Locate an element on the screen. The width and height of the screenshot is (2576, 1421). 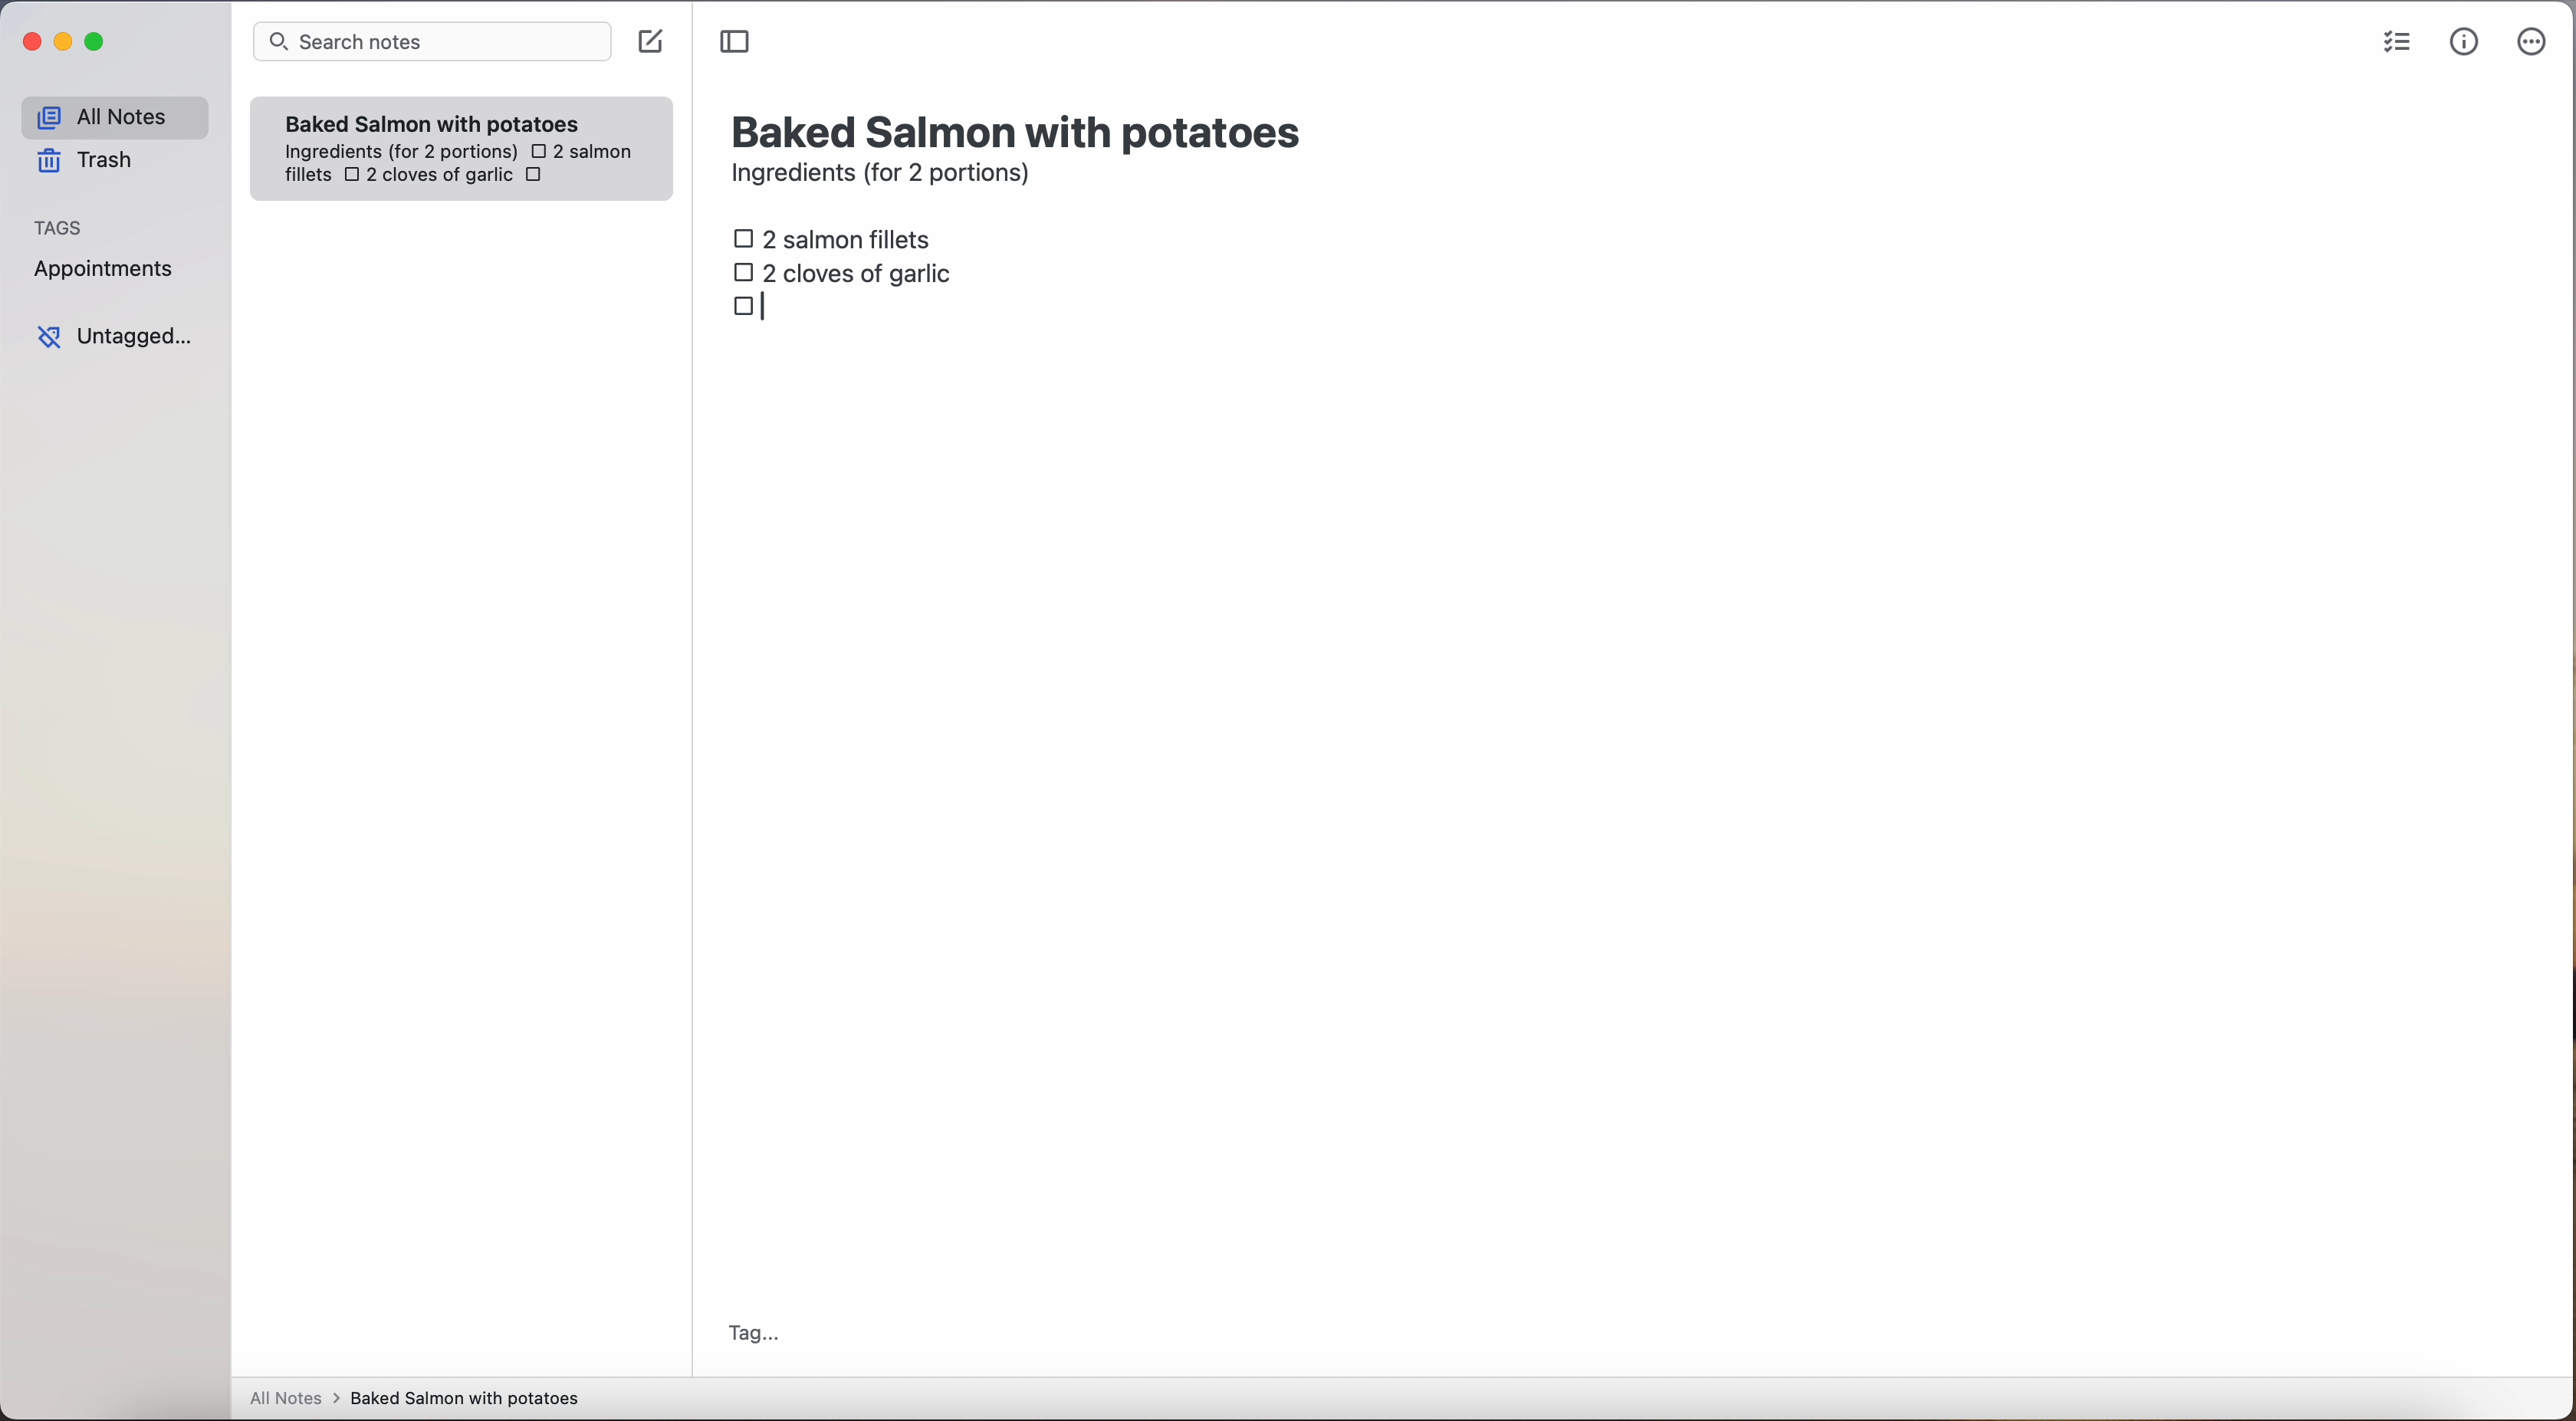
tags is located at coordinates (59, 225).